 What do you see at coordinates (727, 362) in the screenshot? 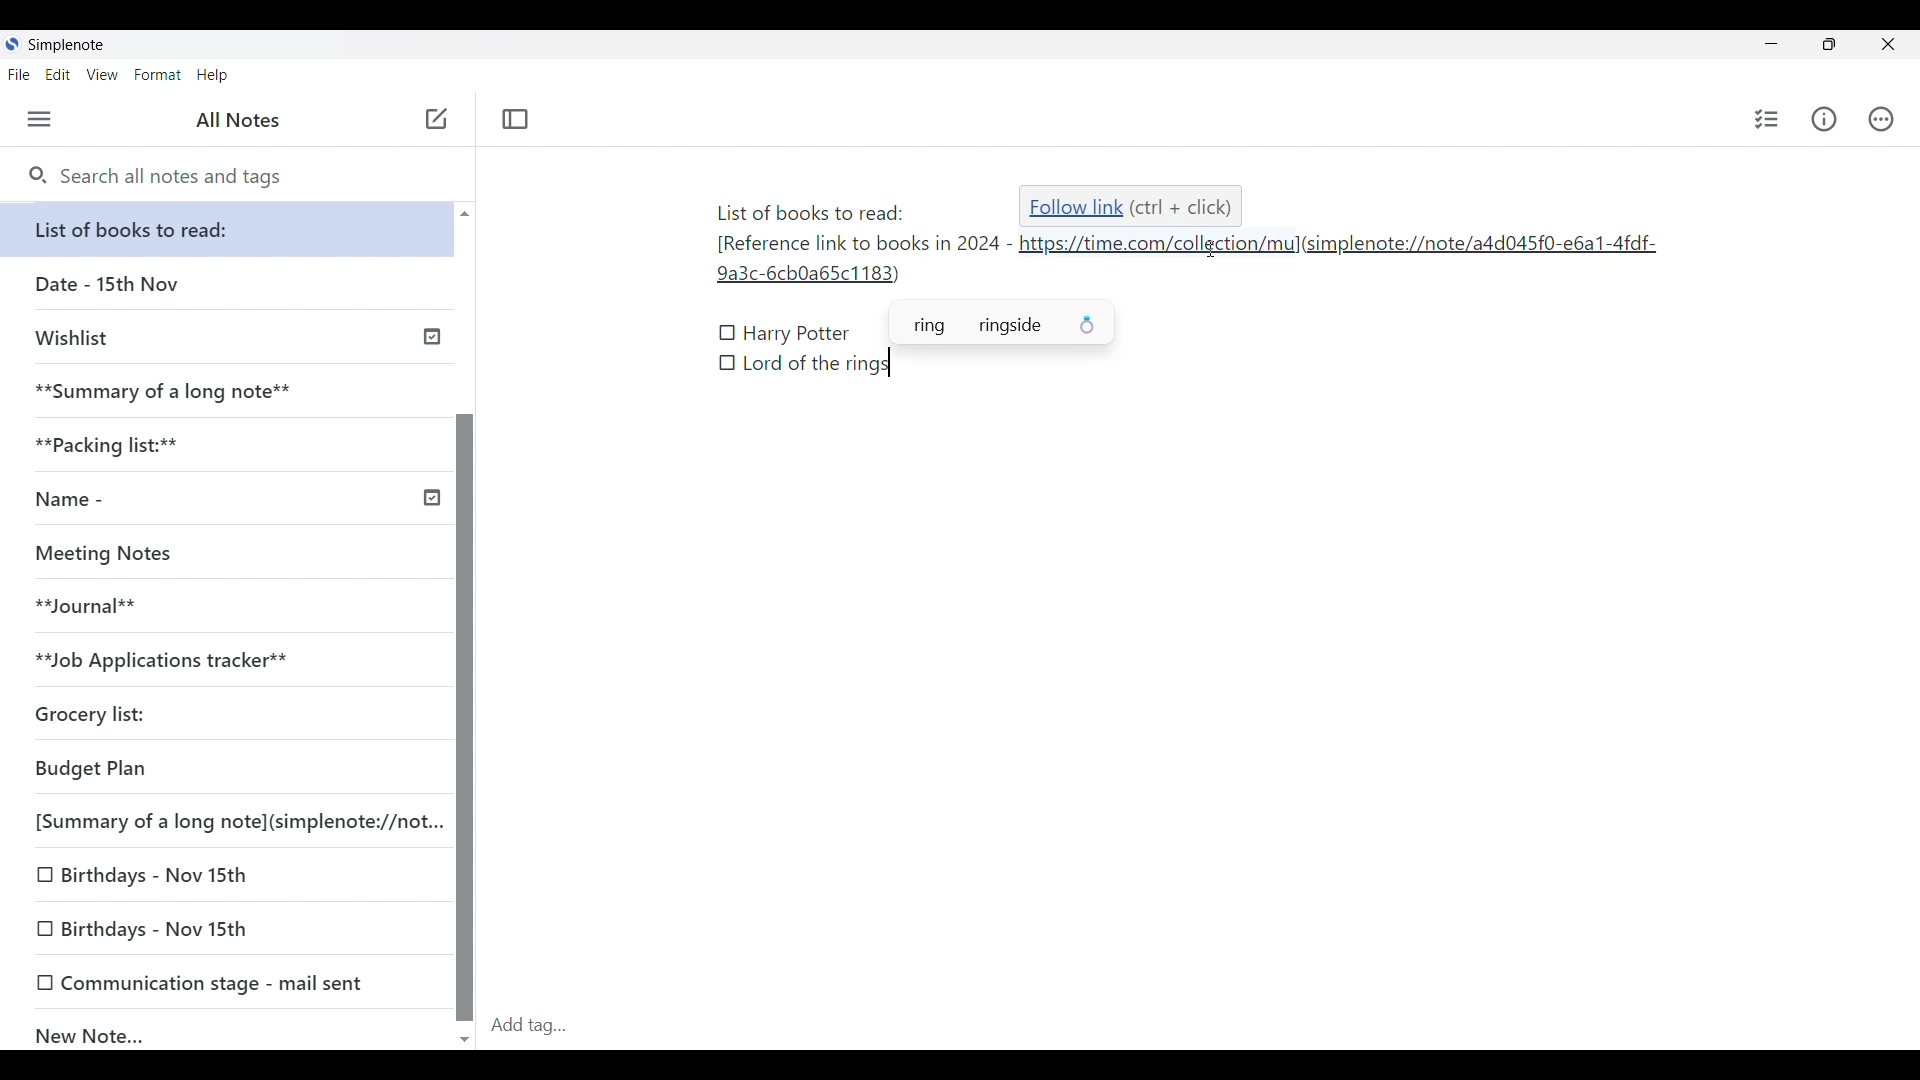
I see `Checklist as markdown` at bounding box center [727, 362].